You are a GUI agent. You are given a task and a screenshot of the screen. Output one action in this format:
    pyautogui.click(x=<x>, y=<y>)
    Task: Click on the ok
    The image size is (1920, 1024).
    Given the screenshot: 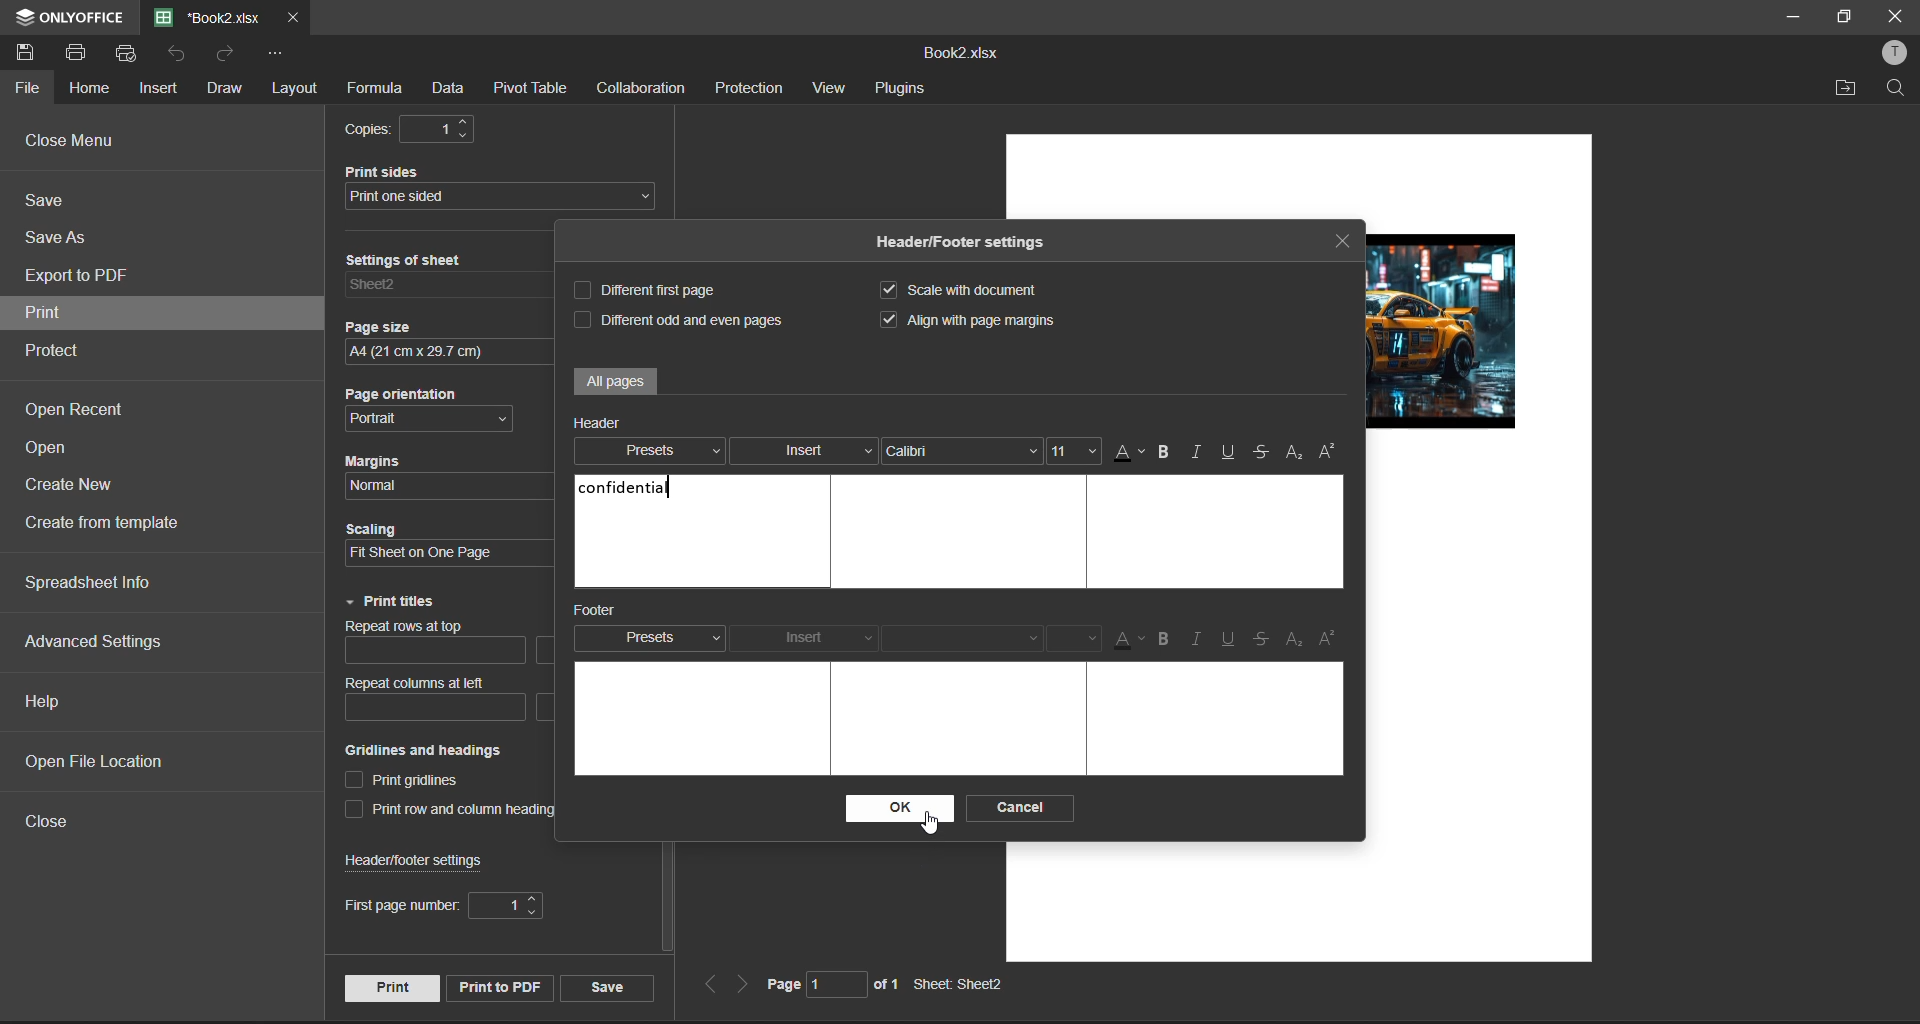 What is the action you would take?
    pyautogui.click(x=894, y=809)
    